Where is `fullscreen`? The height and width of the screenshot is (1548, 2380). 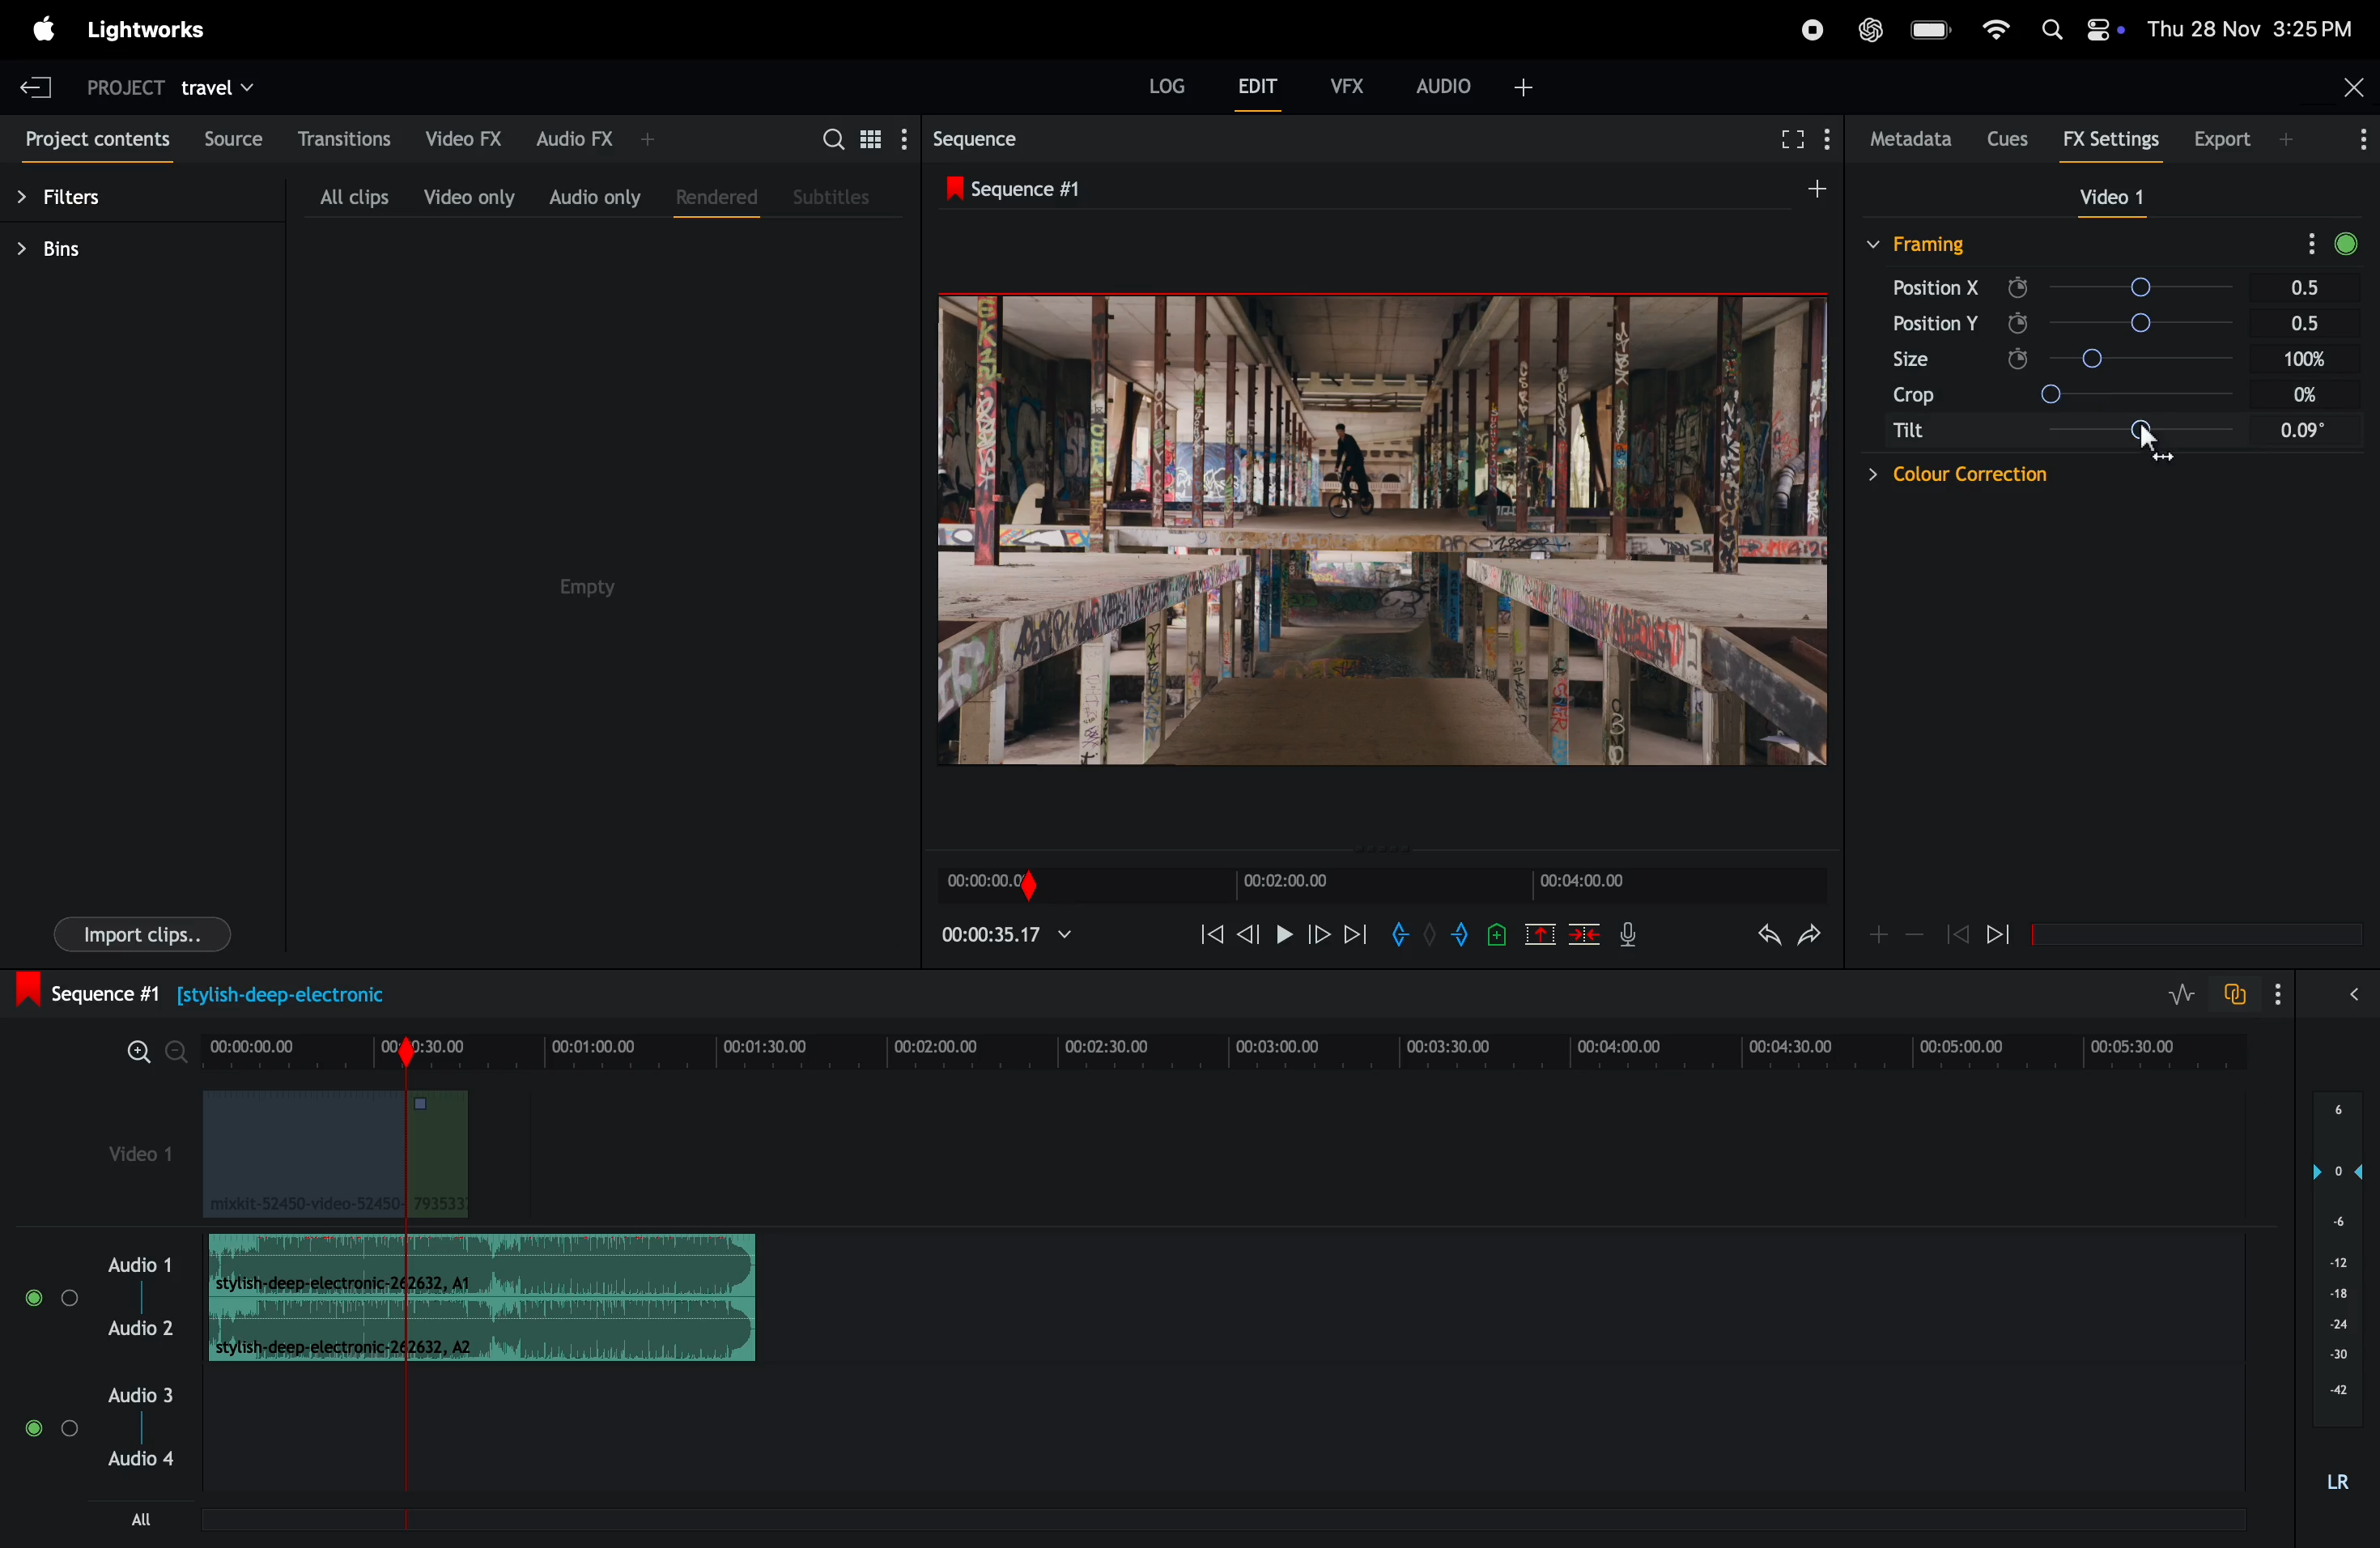 fullscreen is located at coordinates (1790, 142).